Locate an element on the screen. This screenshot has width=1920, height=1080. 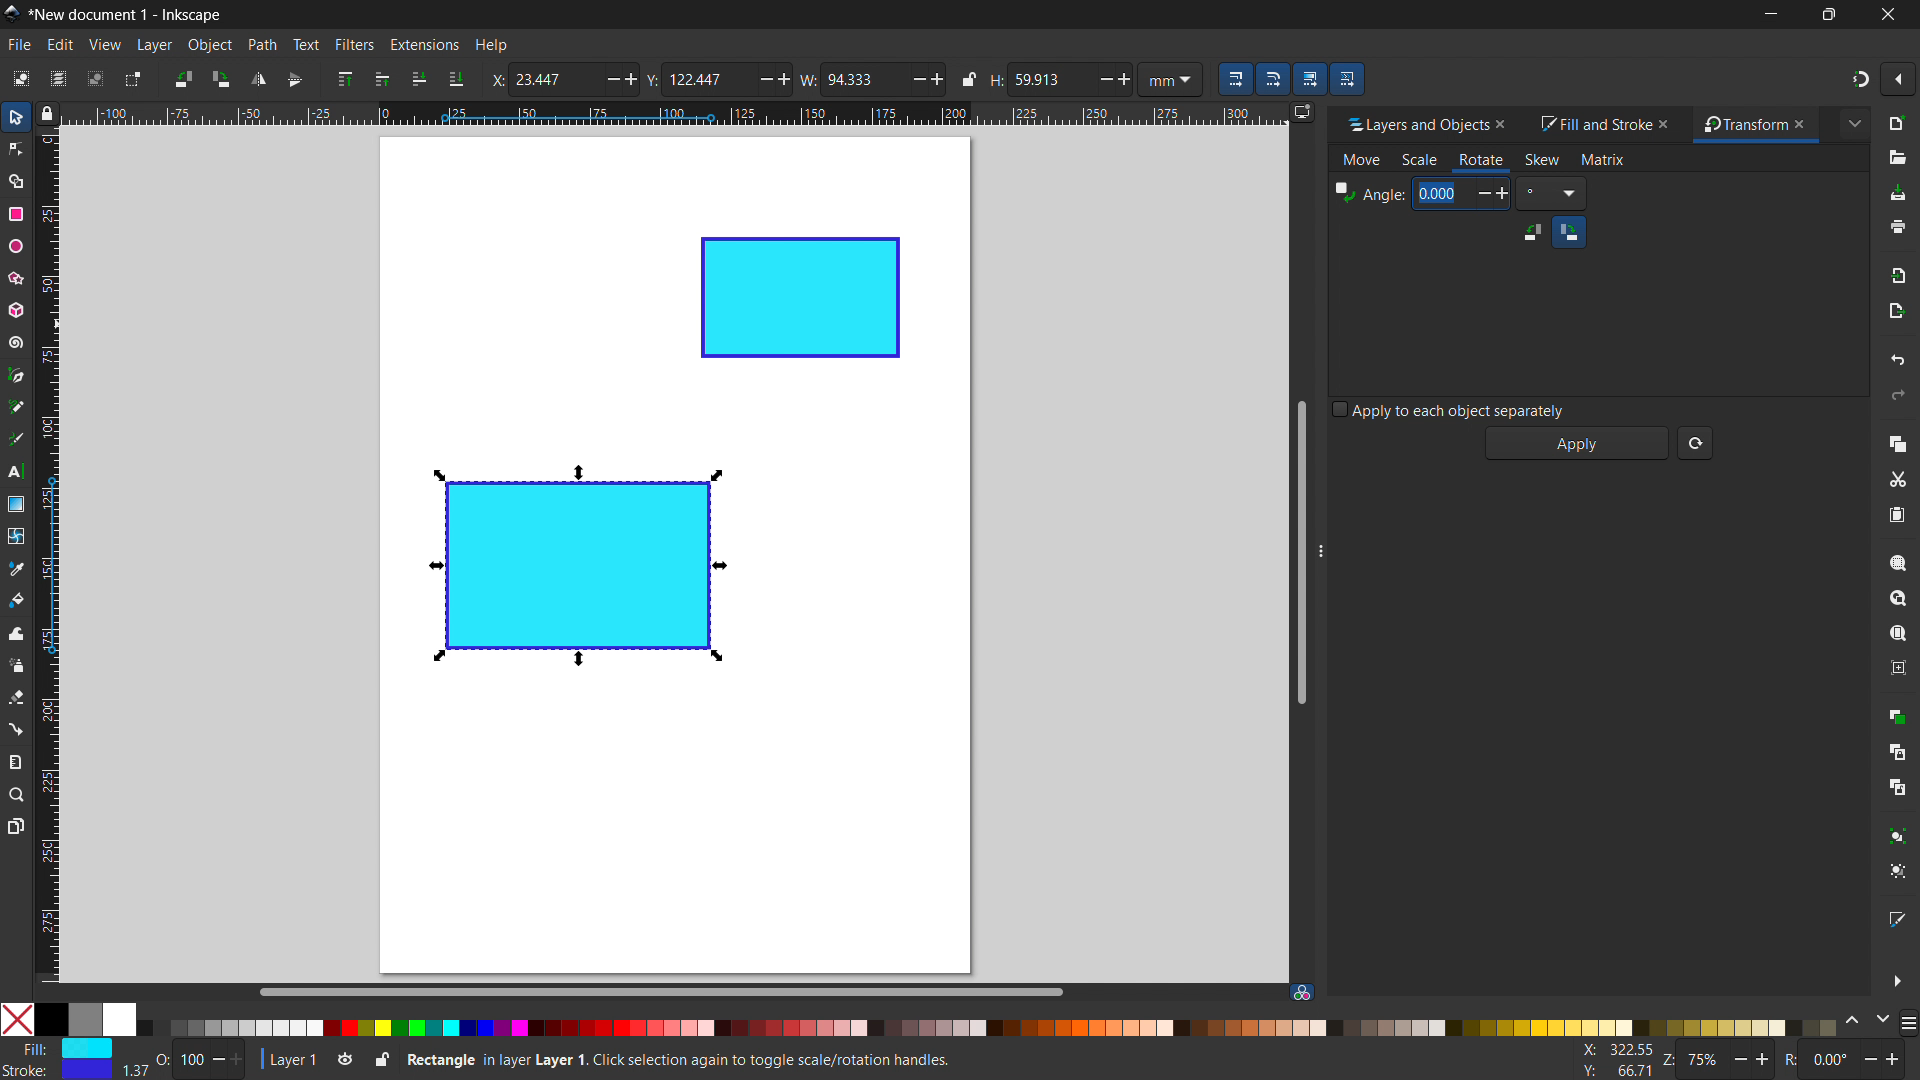
Y: 122.447 is located at coordinates (694, 79).